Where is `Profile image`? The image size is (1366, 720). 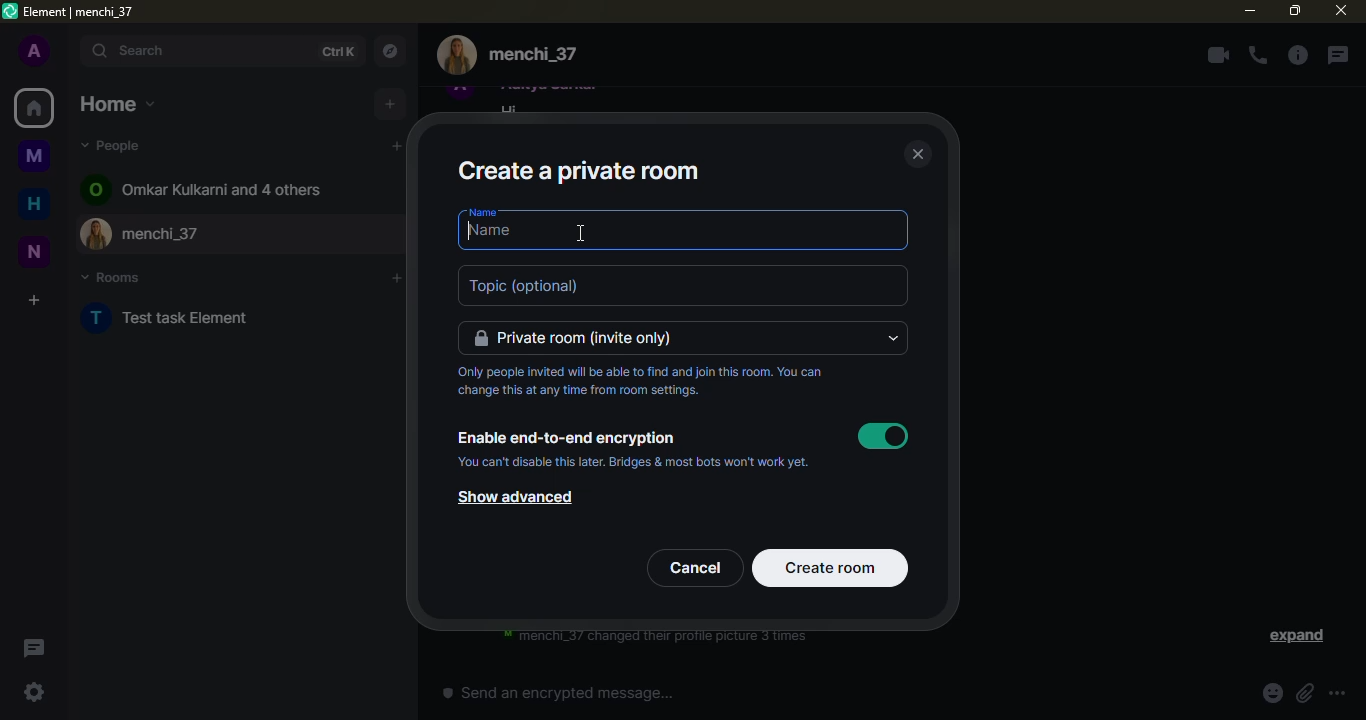 Profile image is located at coordinates (98, 233).